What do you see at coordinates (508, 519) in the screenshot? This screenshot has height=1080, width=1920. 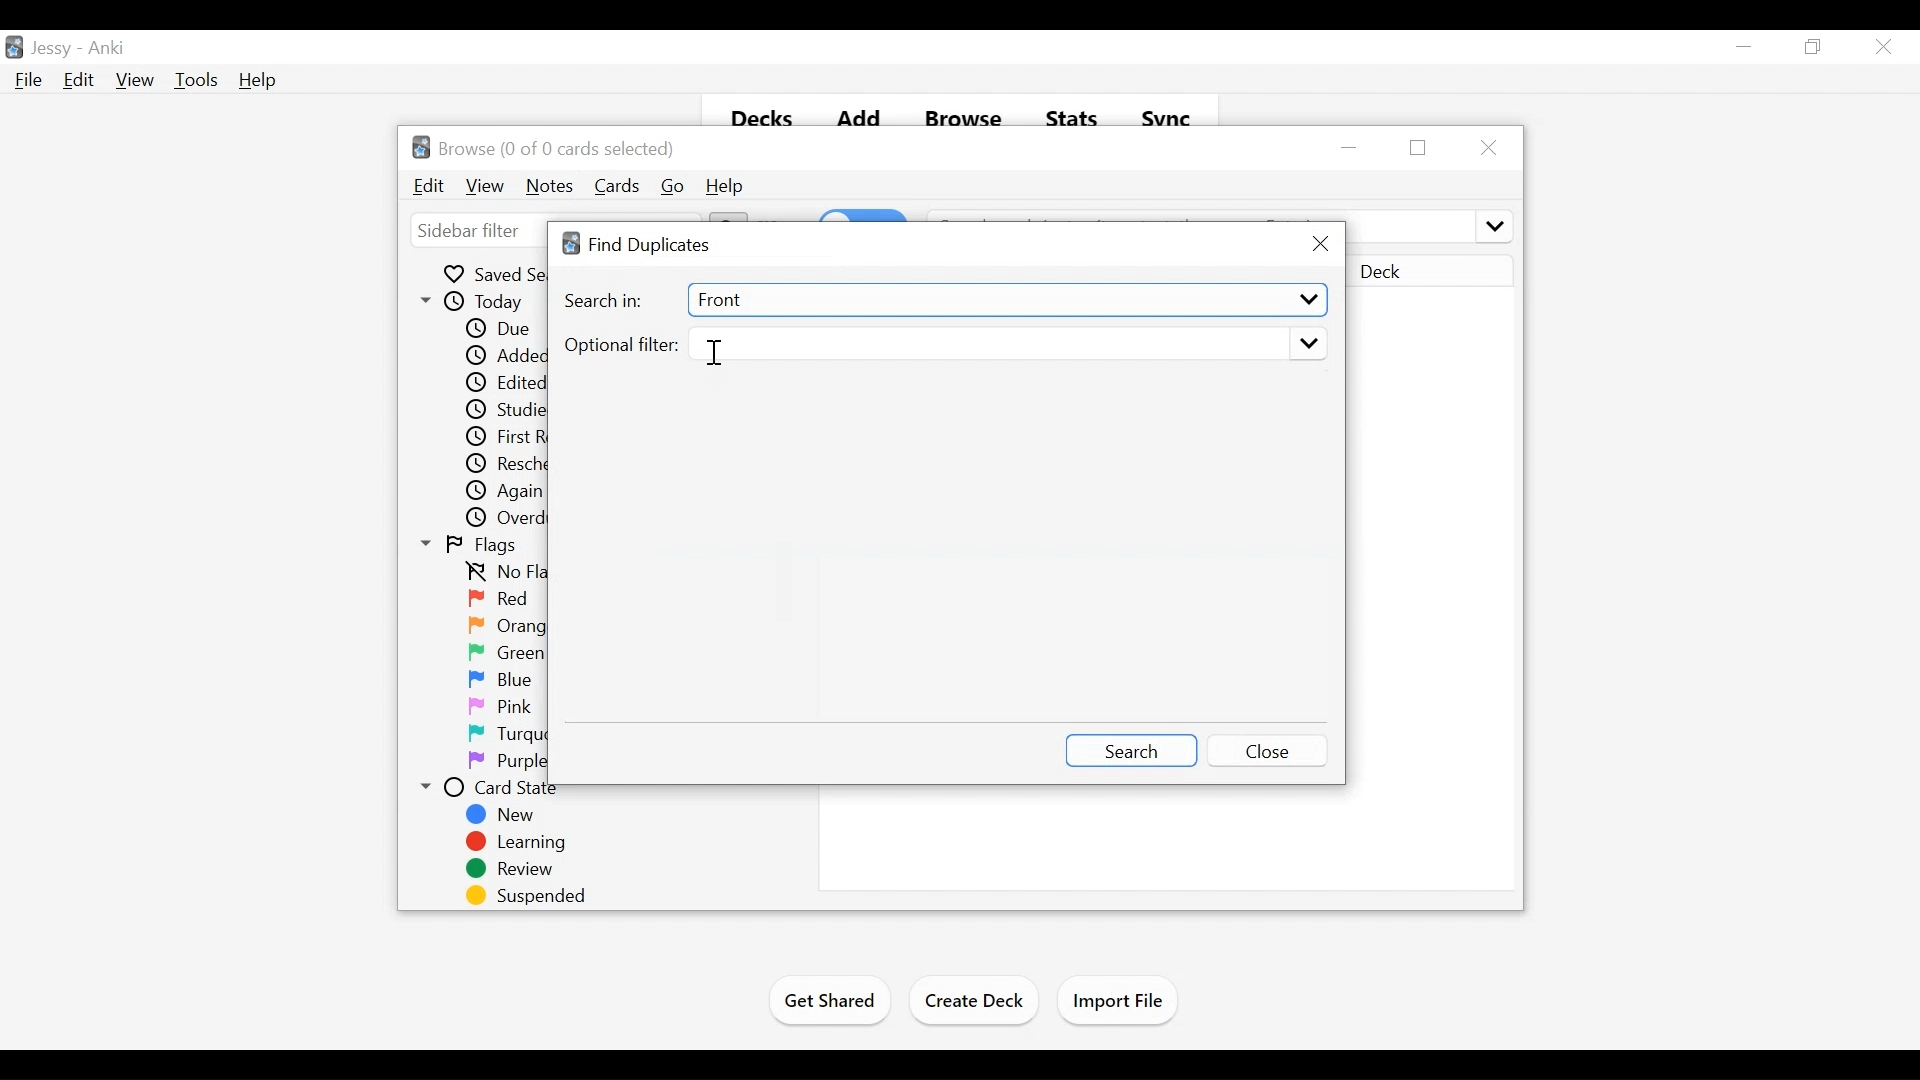 I see `Overdue` at bounding box center [508, 519].